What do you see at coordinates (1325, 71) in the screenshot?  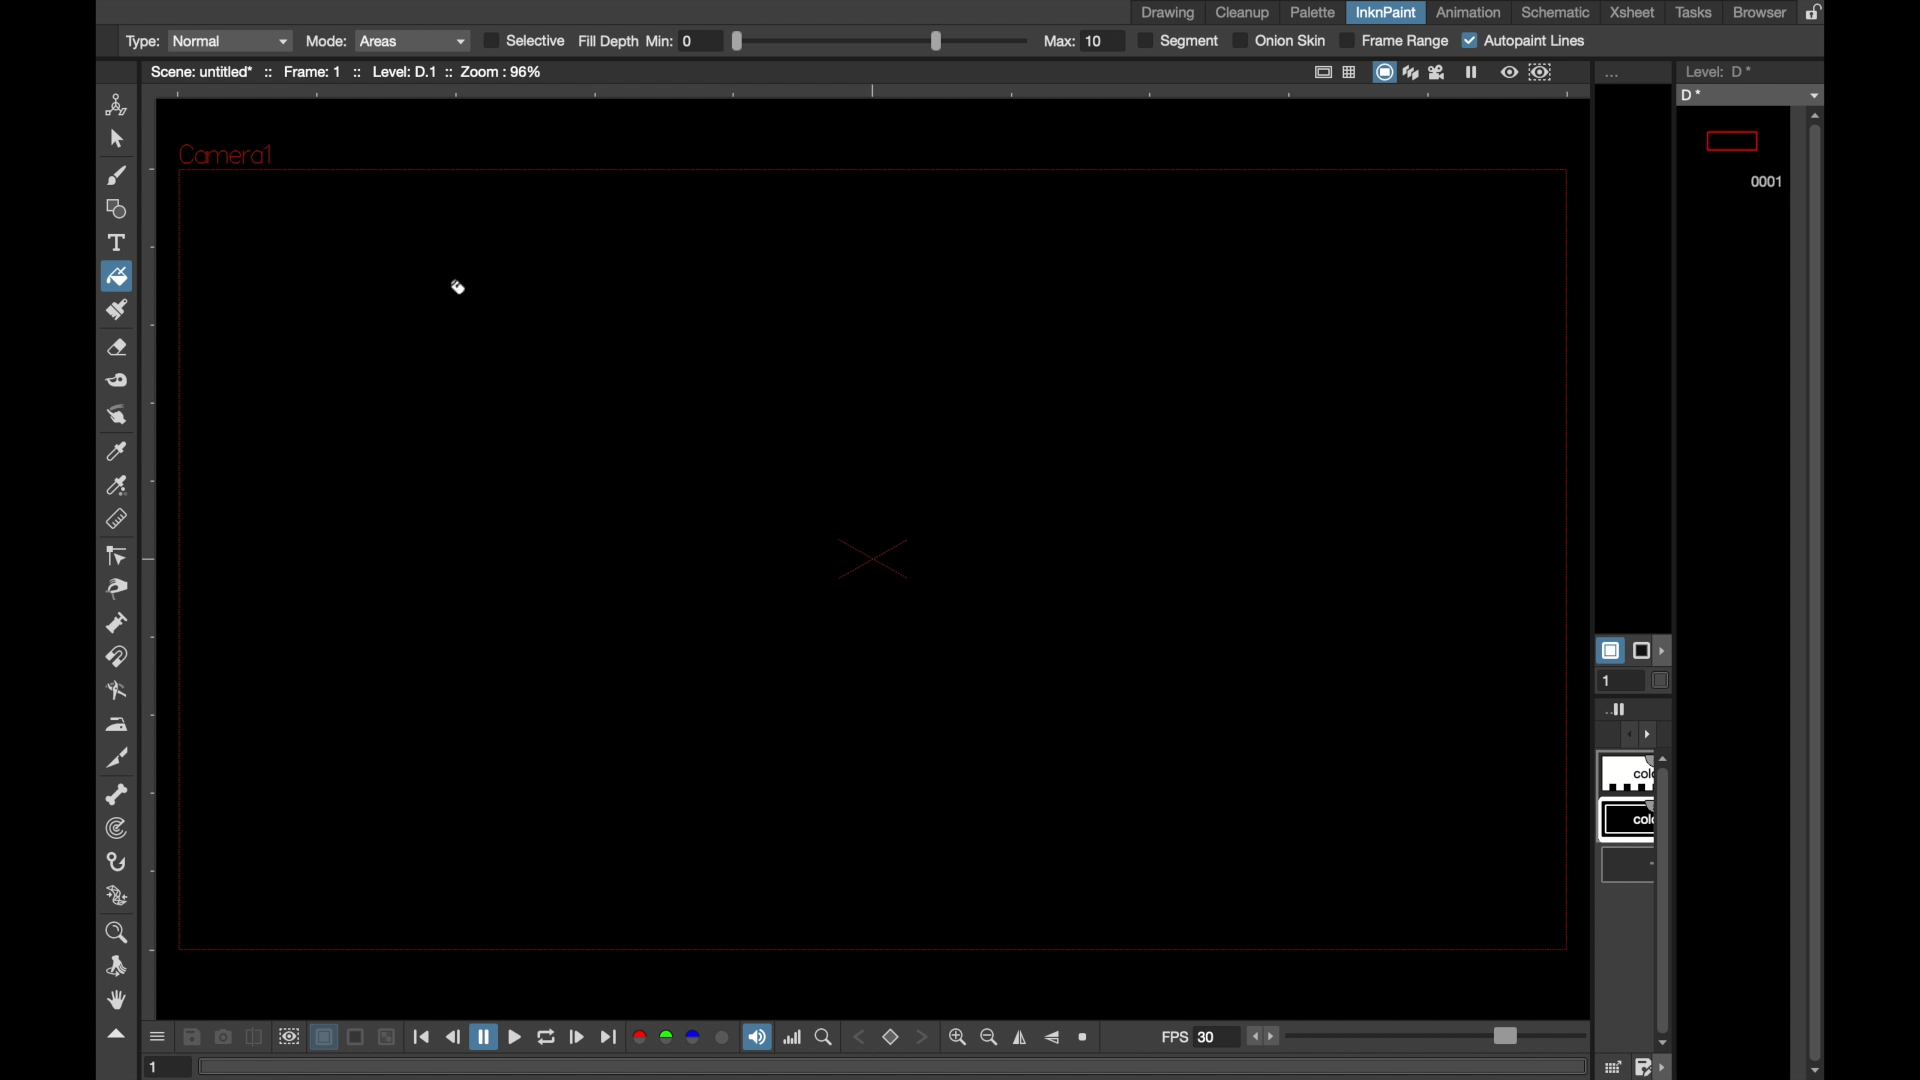 I see `fullscreen` at bounding box center [1325, 71].